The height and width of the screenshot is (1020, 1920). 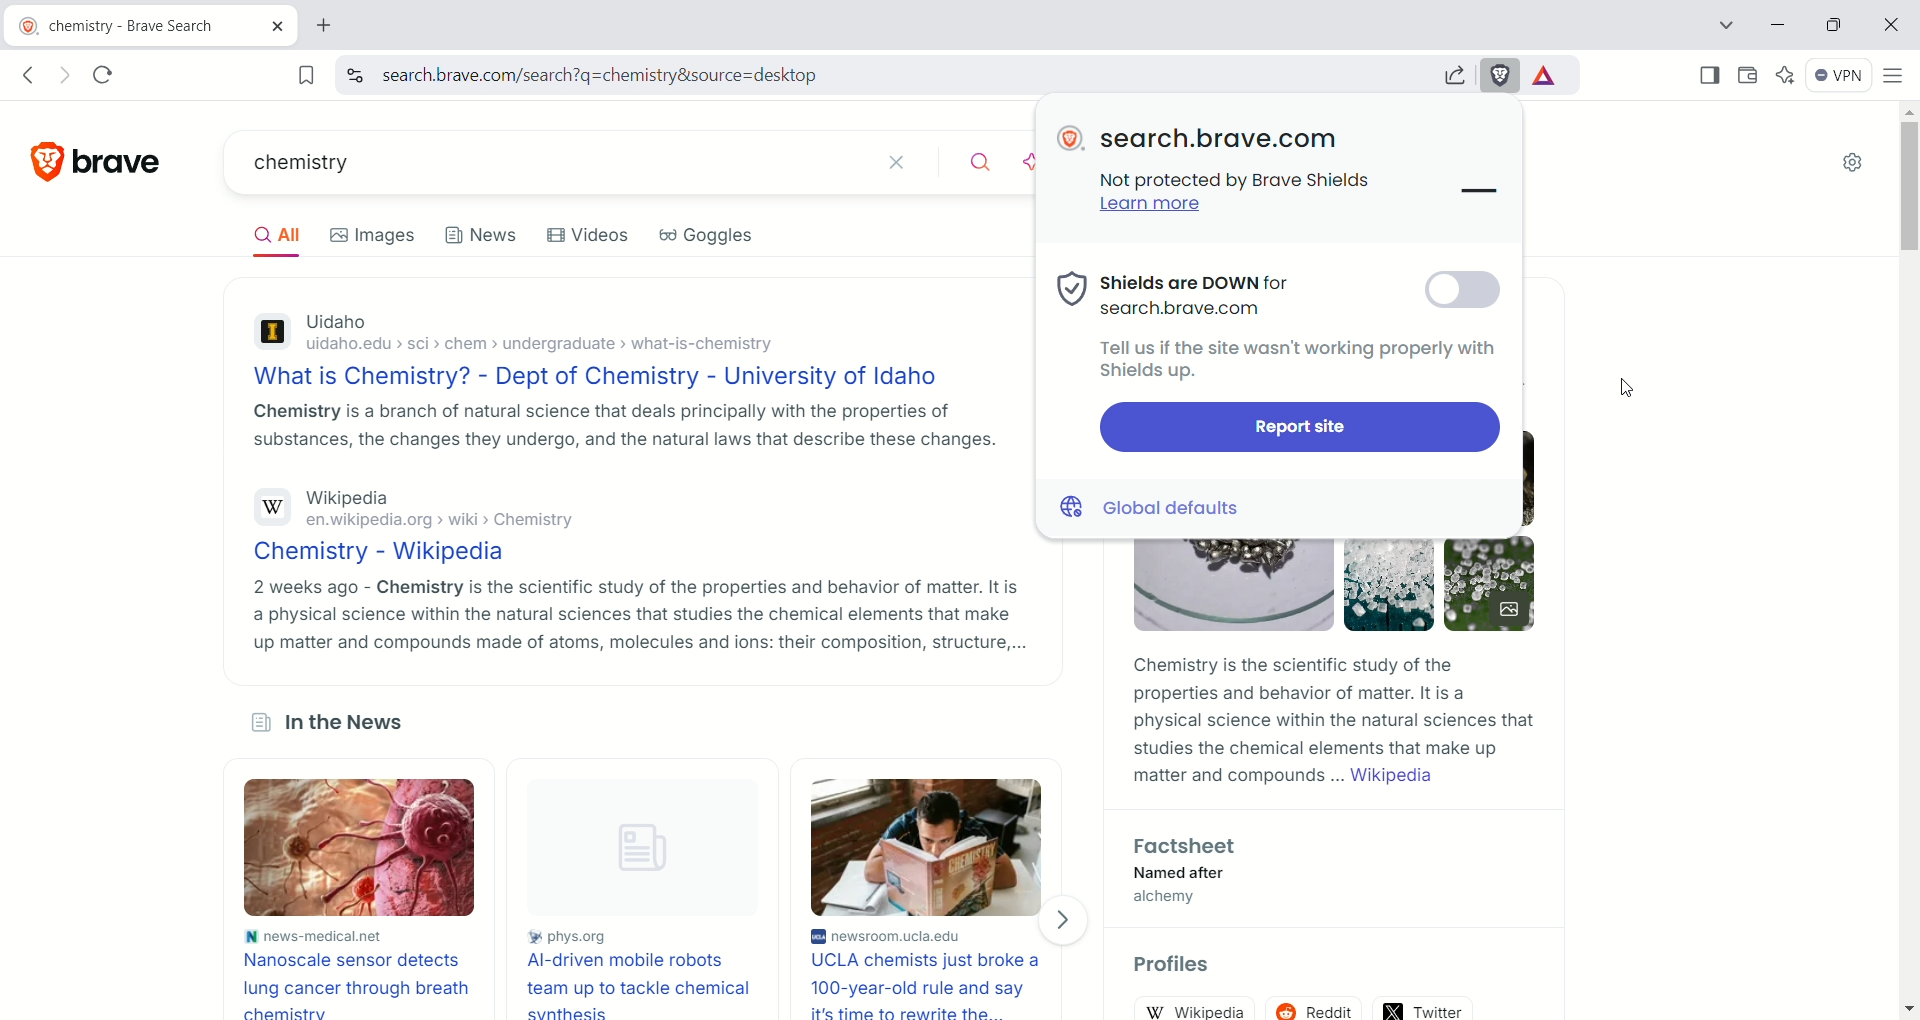 I want to click on 2 weeks ago - Chemistry is the scientific study of the properties and behavior of matter. It is a physical science within the natural sciences that studies the chemical elements that make up matter and compounds made of atoms, molecules and ions: their composition, structure,..., so click(x=635, y=613).